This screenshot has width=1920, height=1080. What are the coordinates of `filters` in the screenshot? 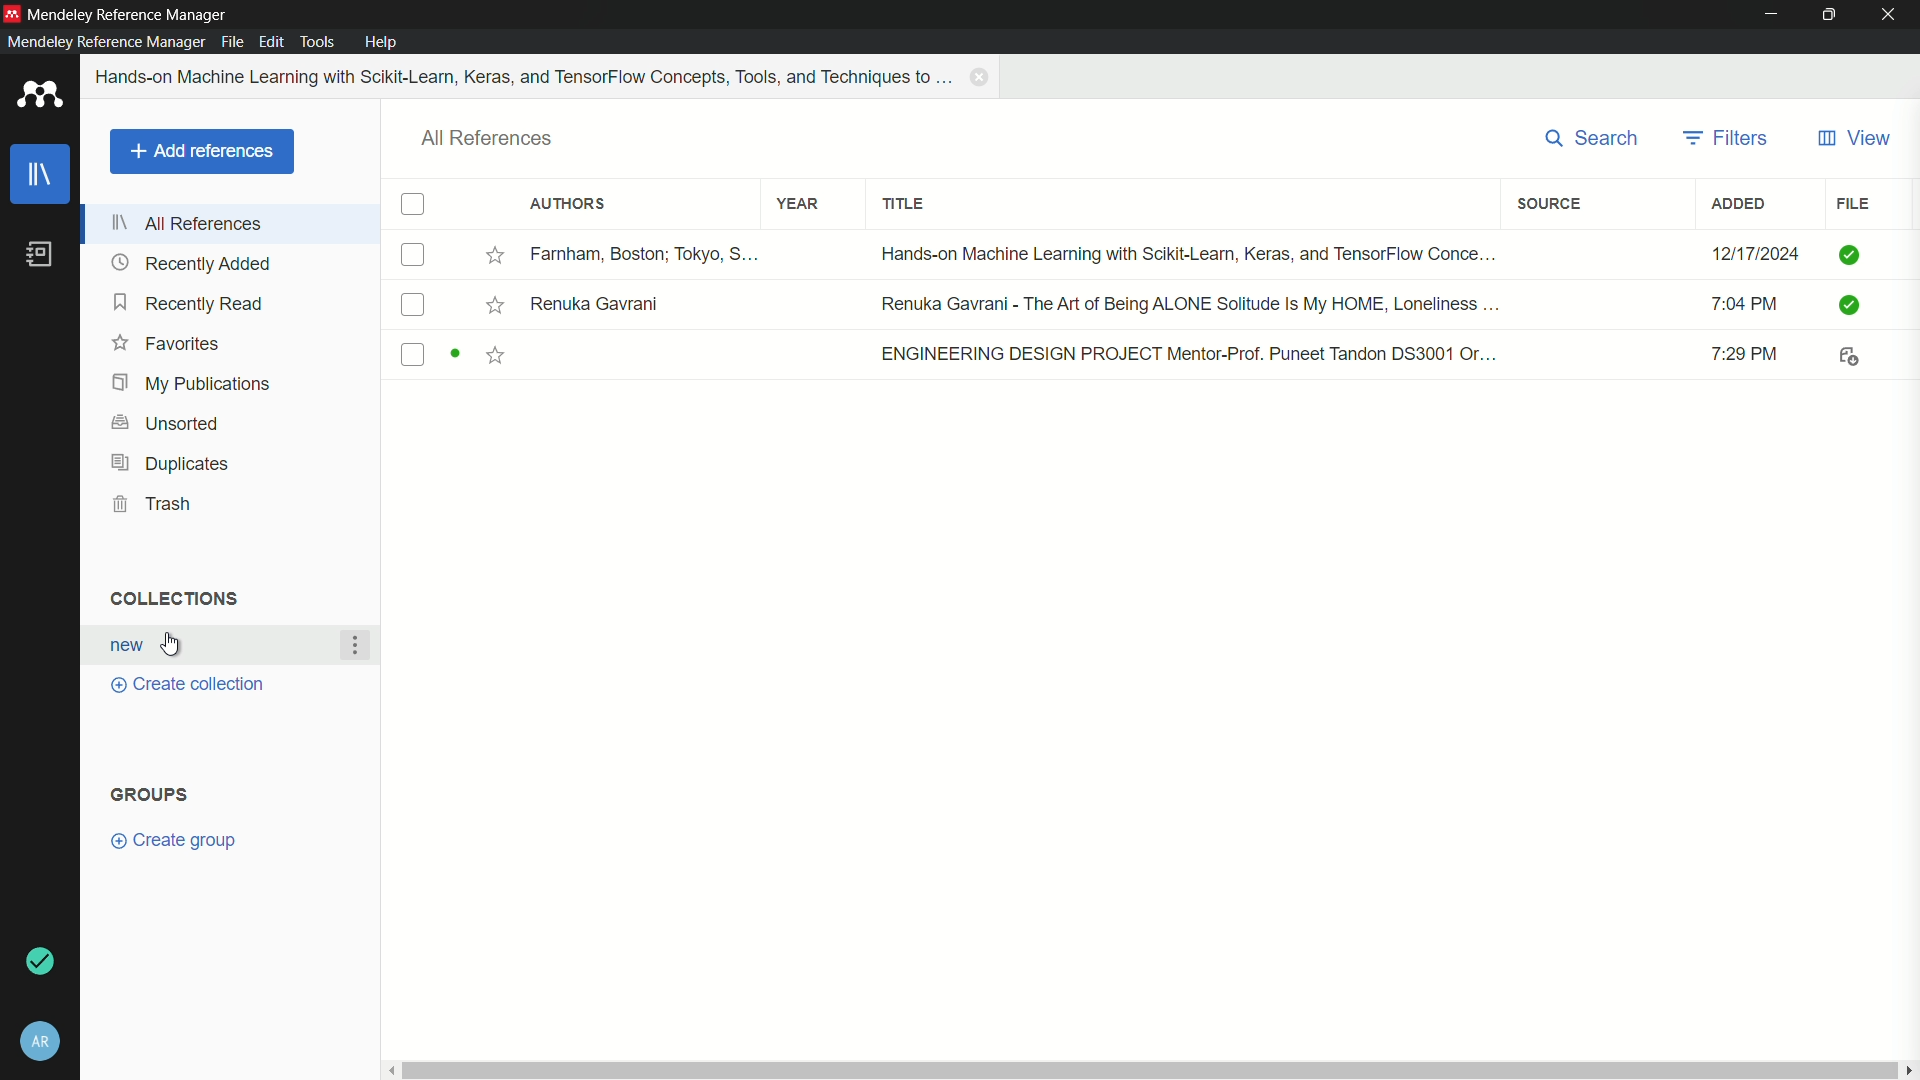 It's located at (1725, 139).